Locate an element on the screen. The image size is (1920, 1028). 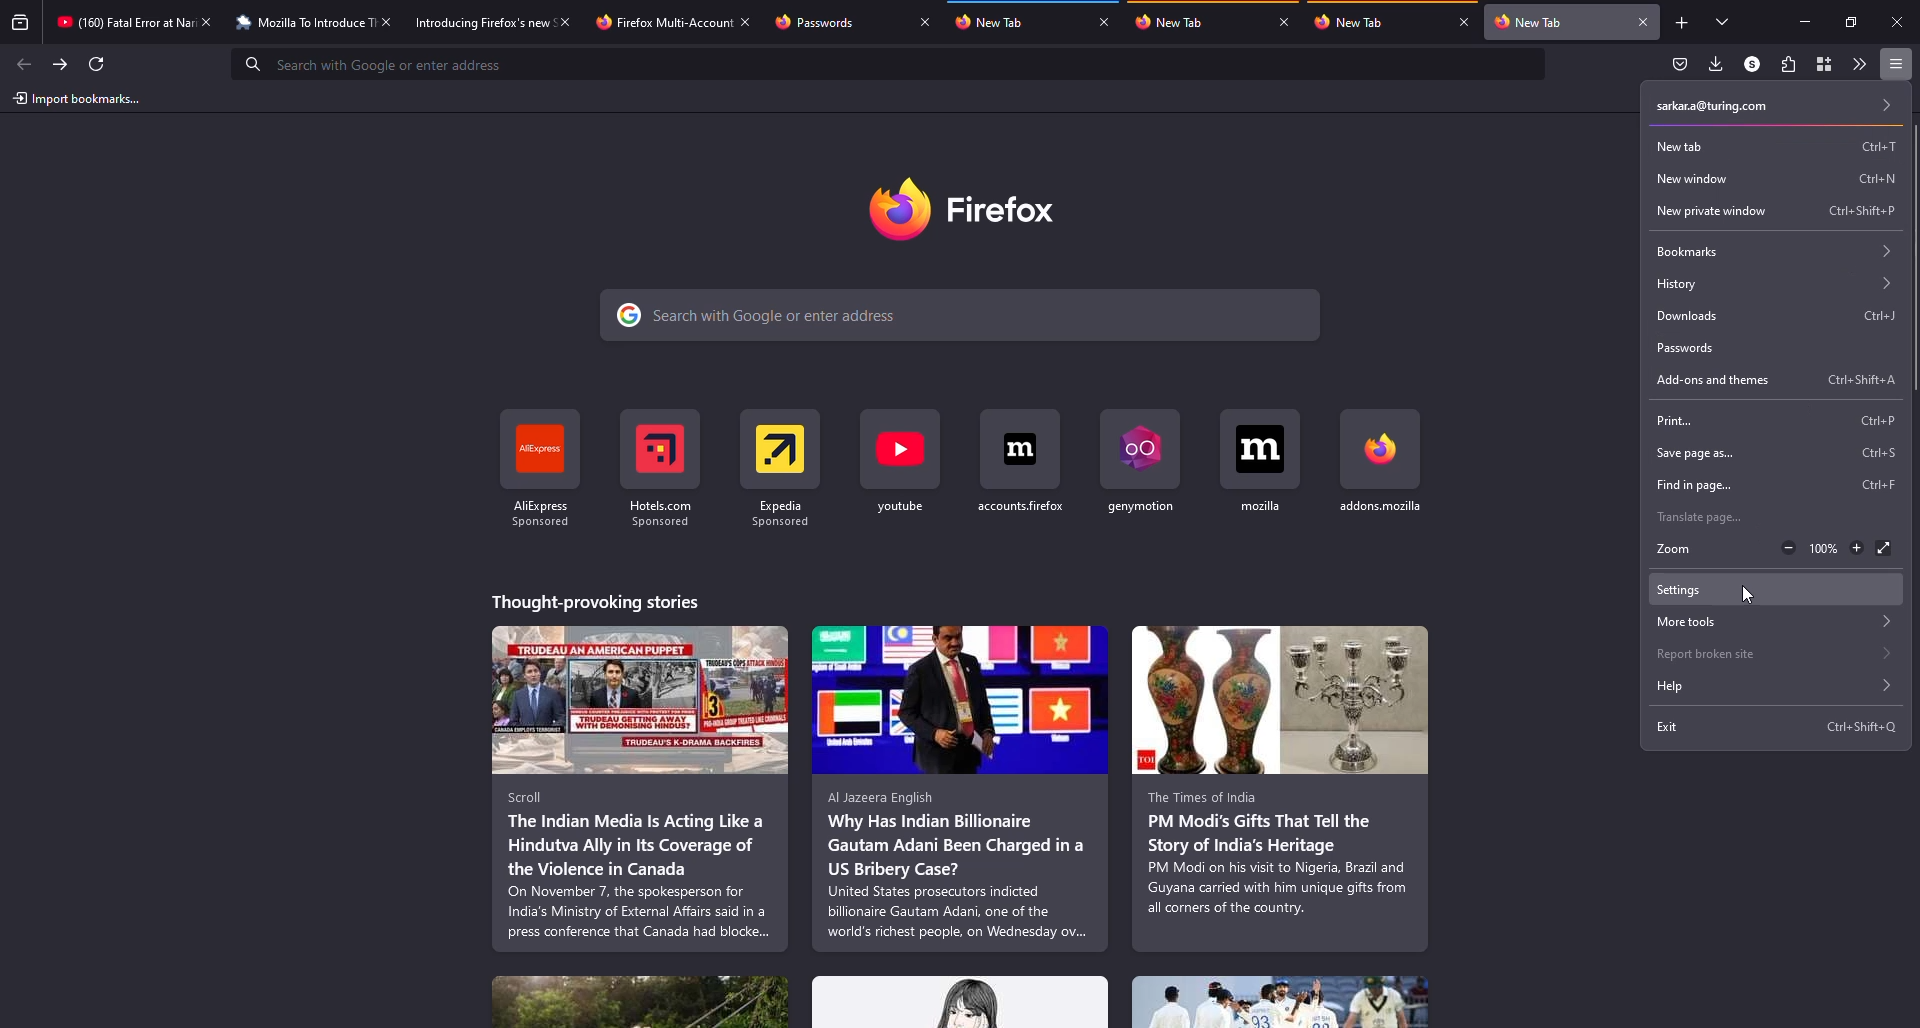
close is located at coordinates (1898, 21).